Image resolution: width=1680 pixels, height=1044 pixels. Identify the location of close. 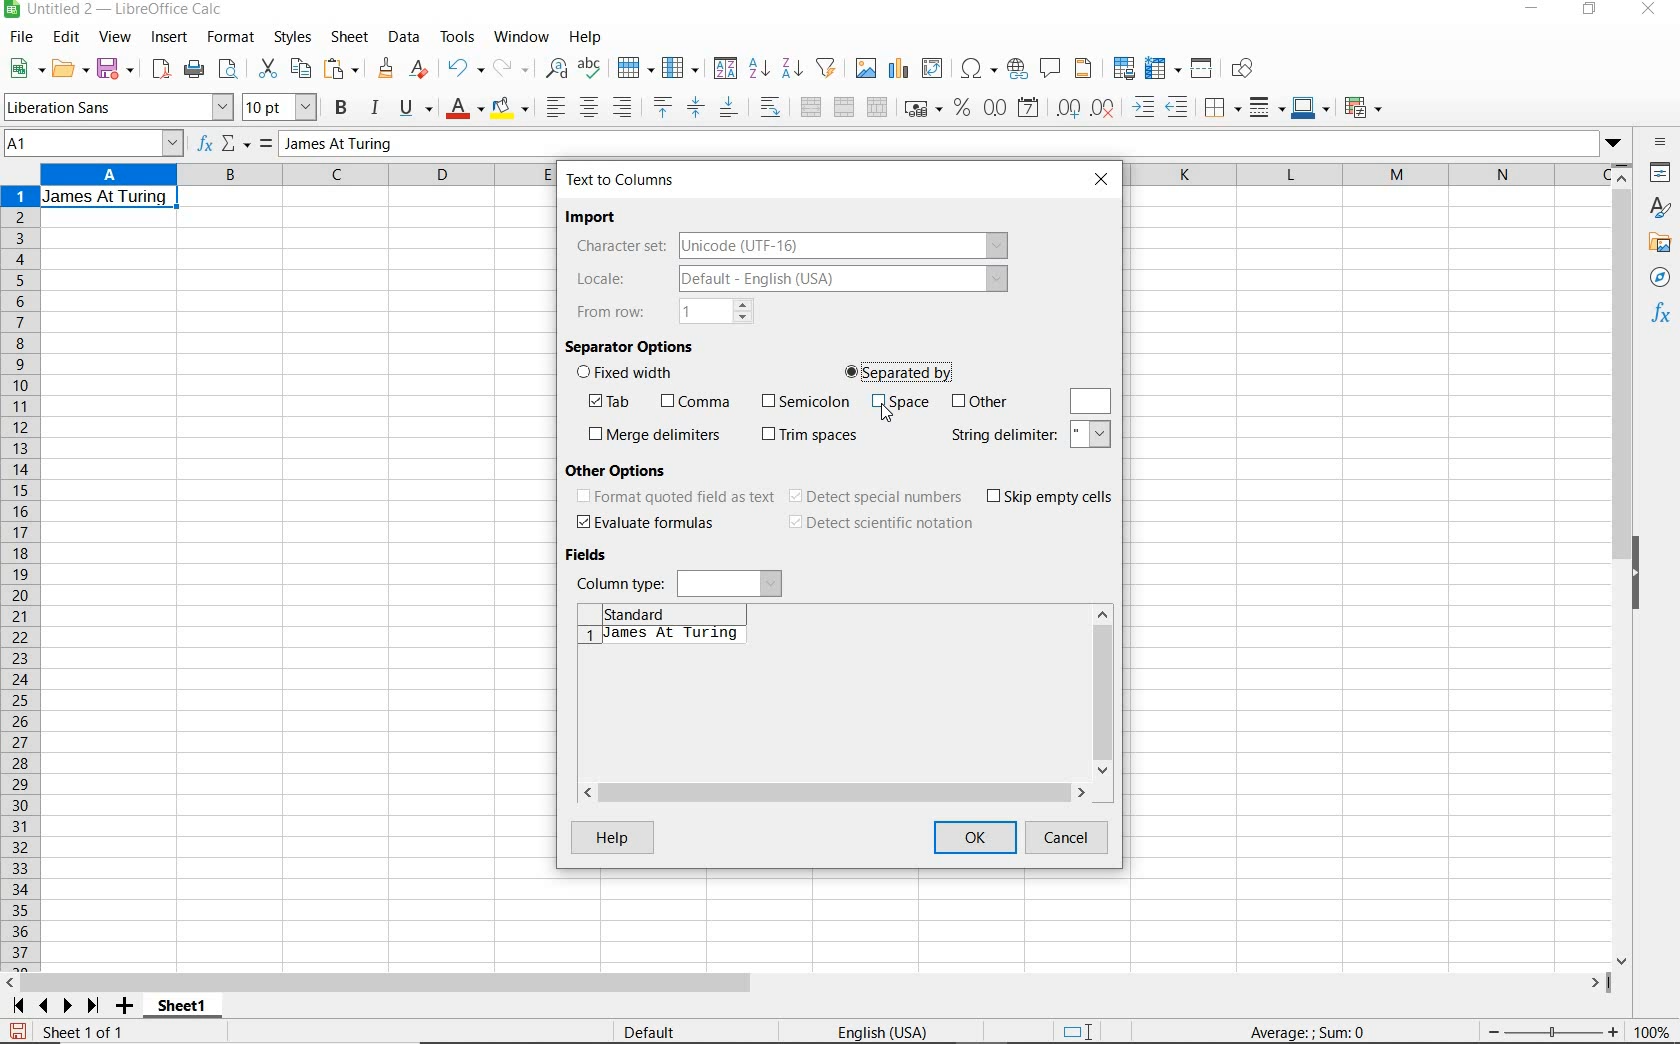
(1652, 10).